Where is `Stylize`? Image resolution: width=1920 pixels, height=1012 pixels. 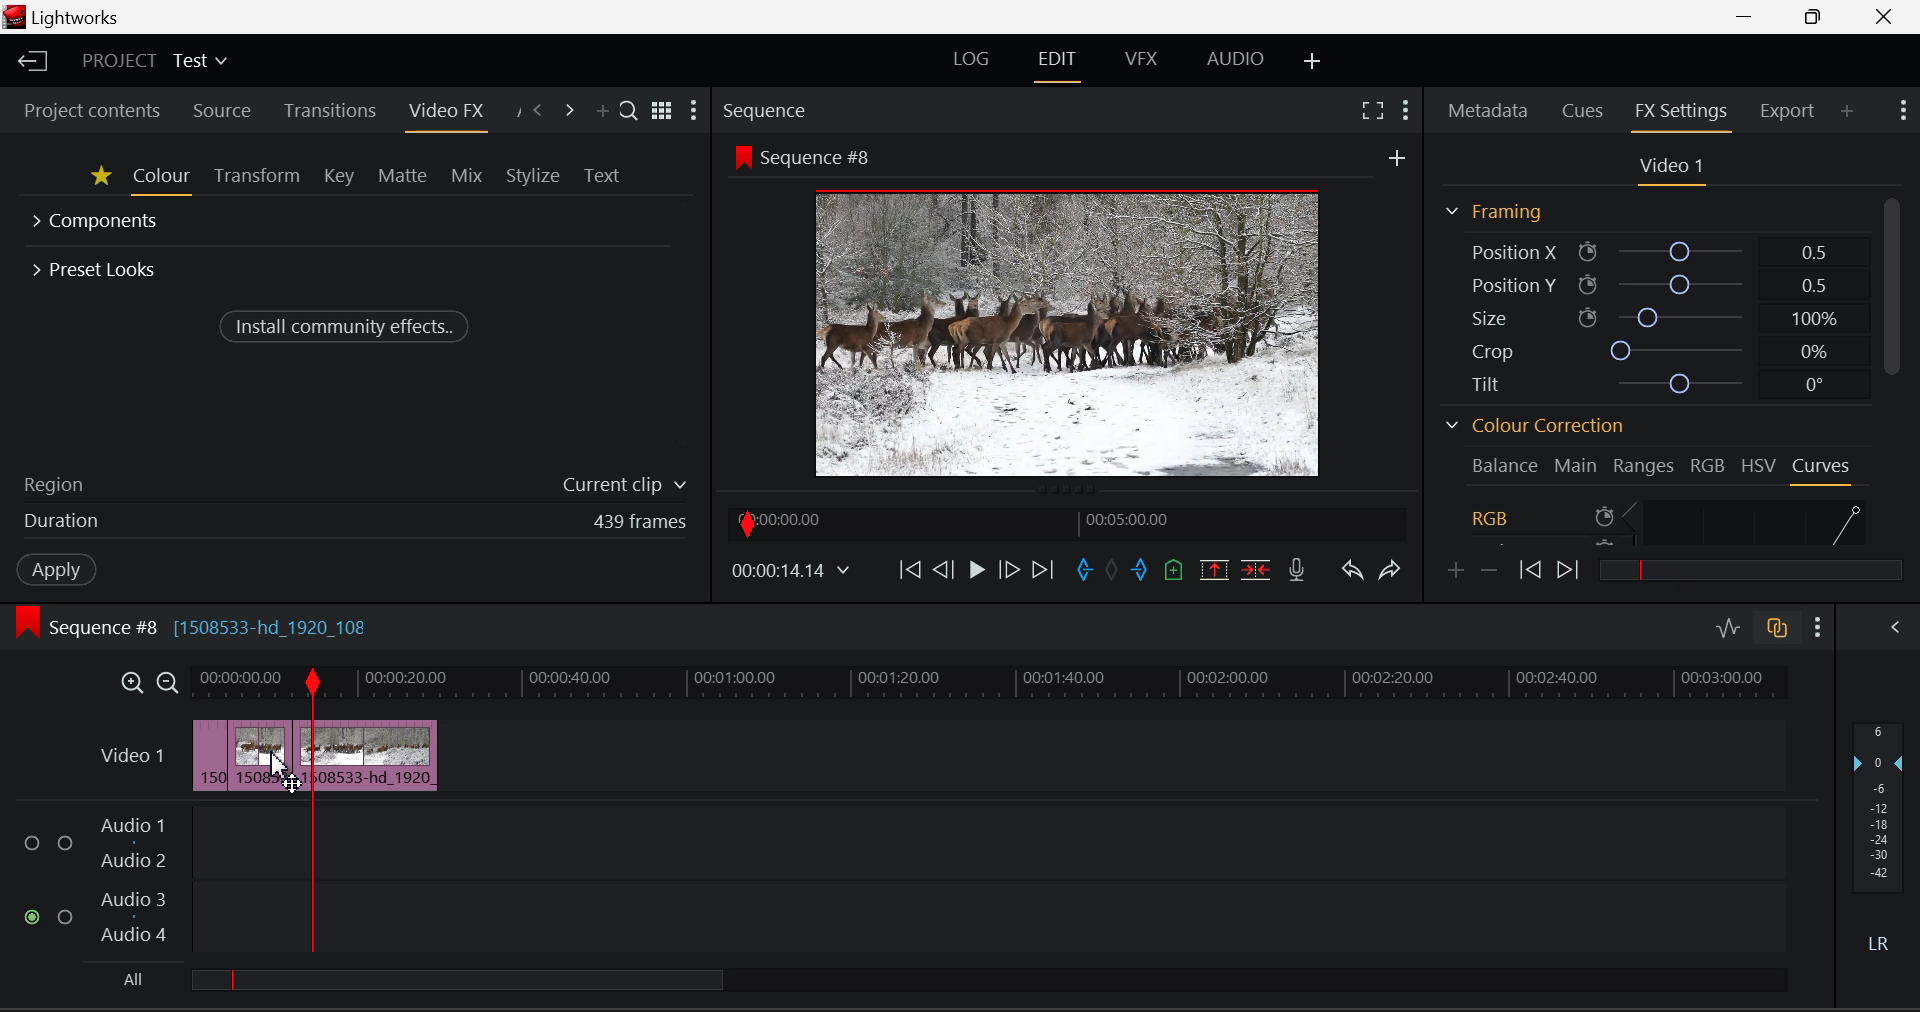
Stylize is located at coordinates (532, 174).